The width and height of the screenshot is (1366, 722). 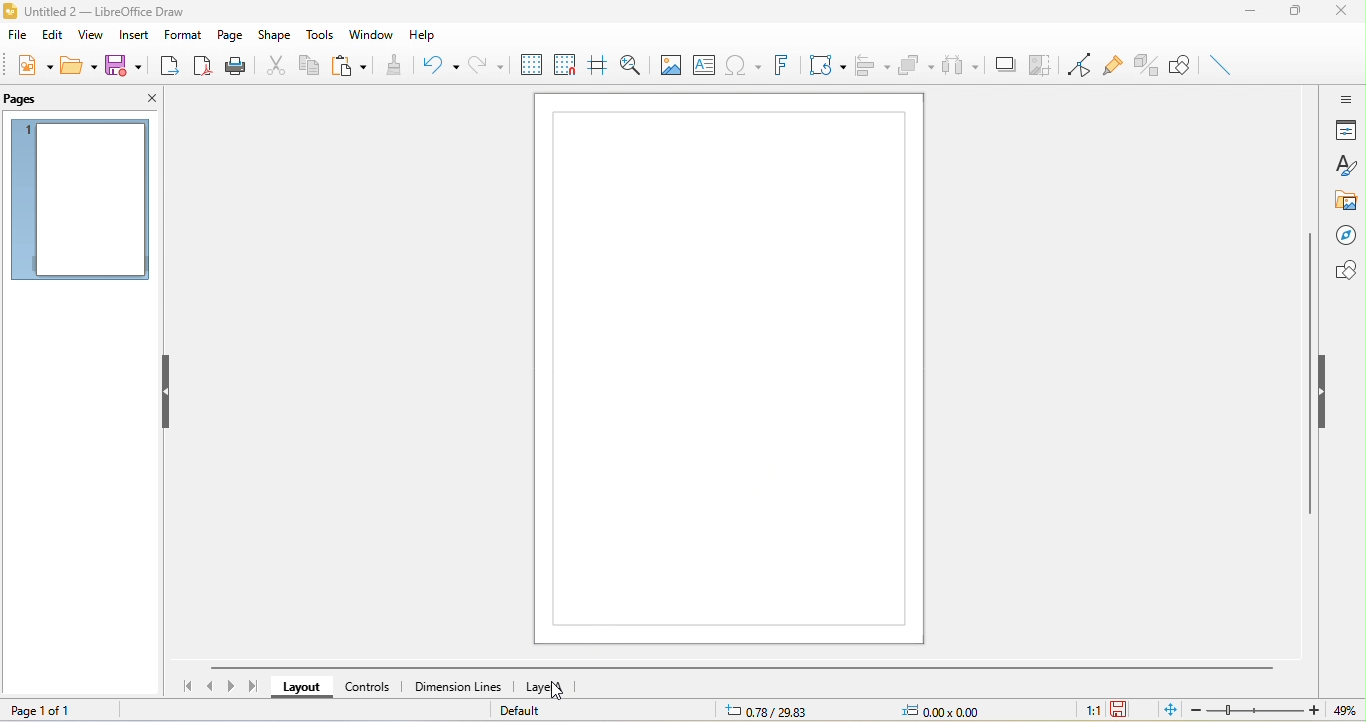 What do you see at coordinates (120, 10) in the screenshot?
I see `Untitled 2 - Libreoffice Draw` at bounding box center [120, 10].